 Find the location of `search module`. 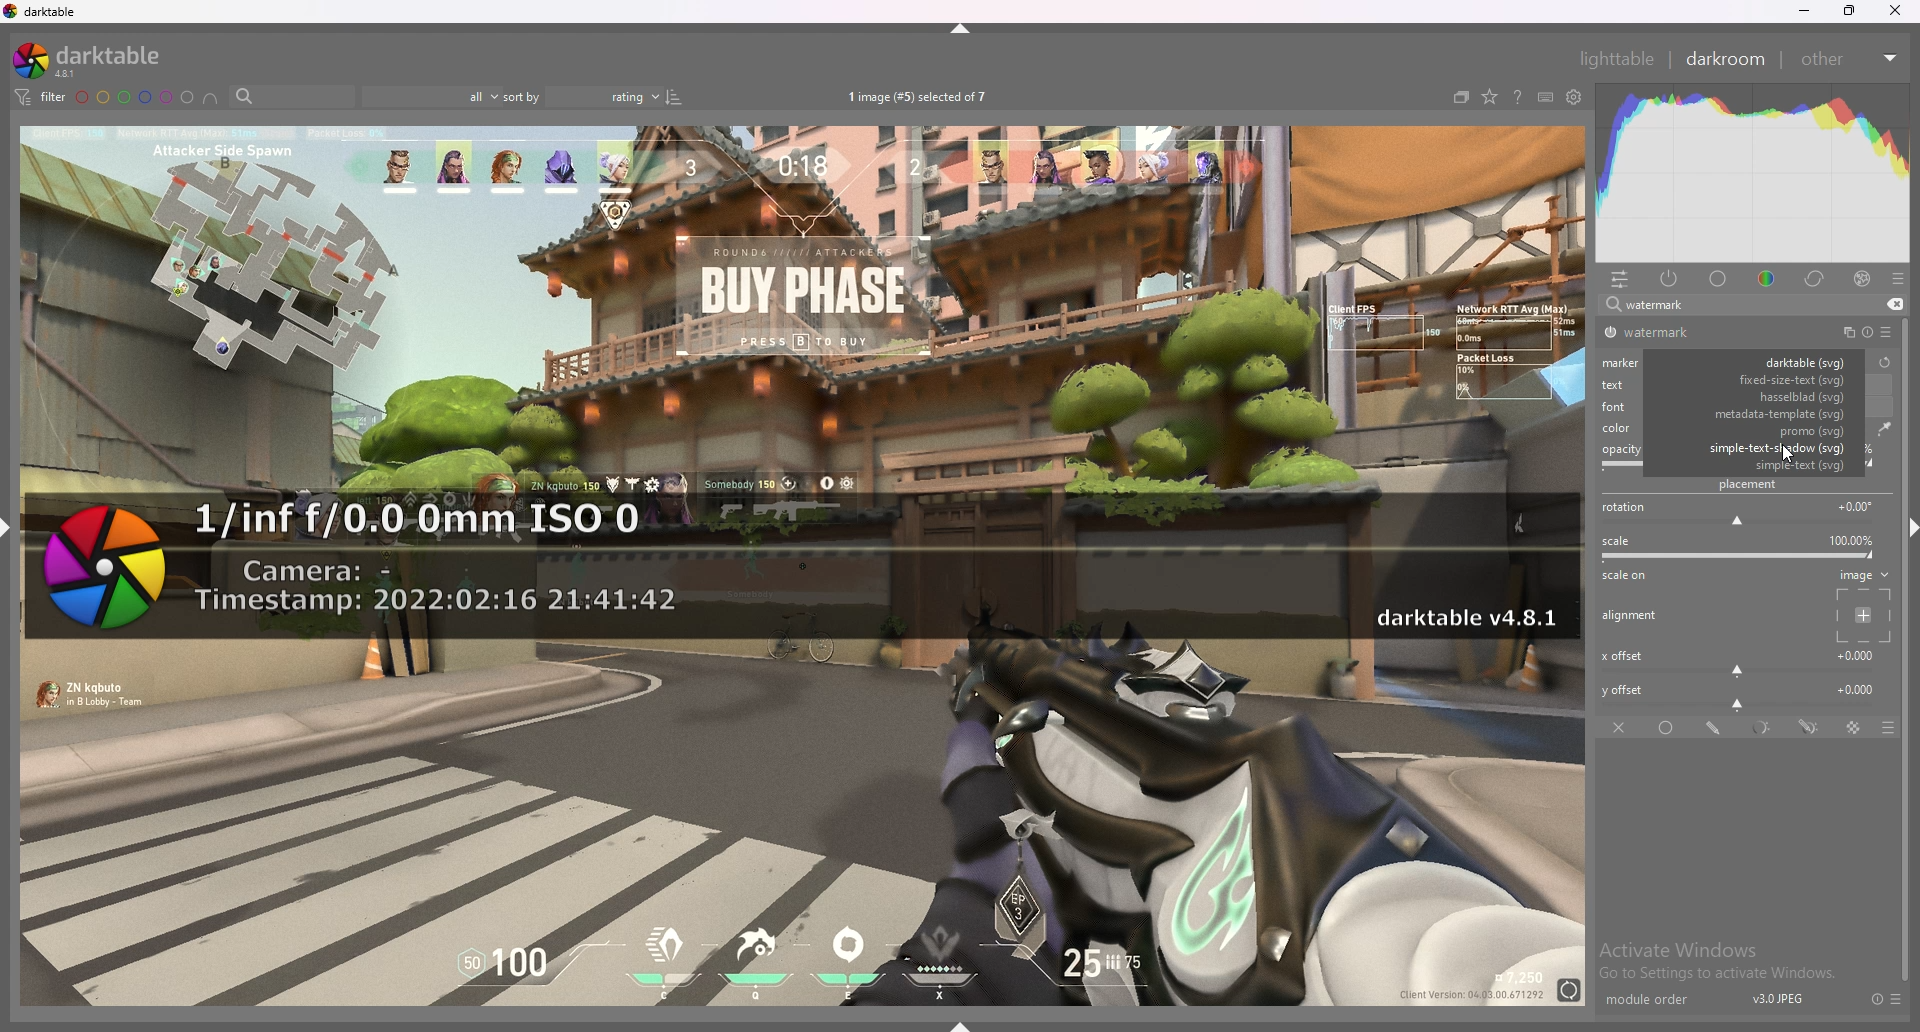

search module is located at coordinates (1727, 306).